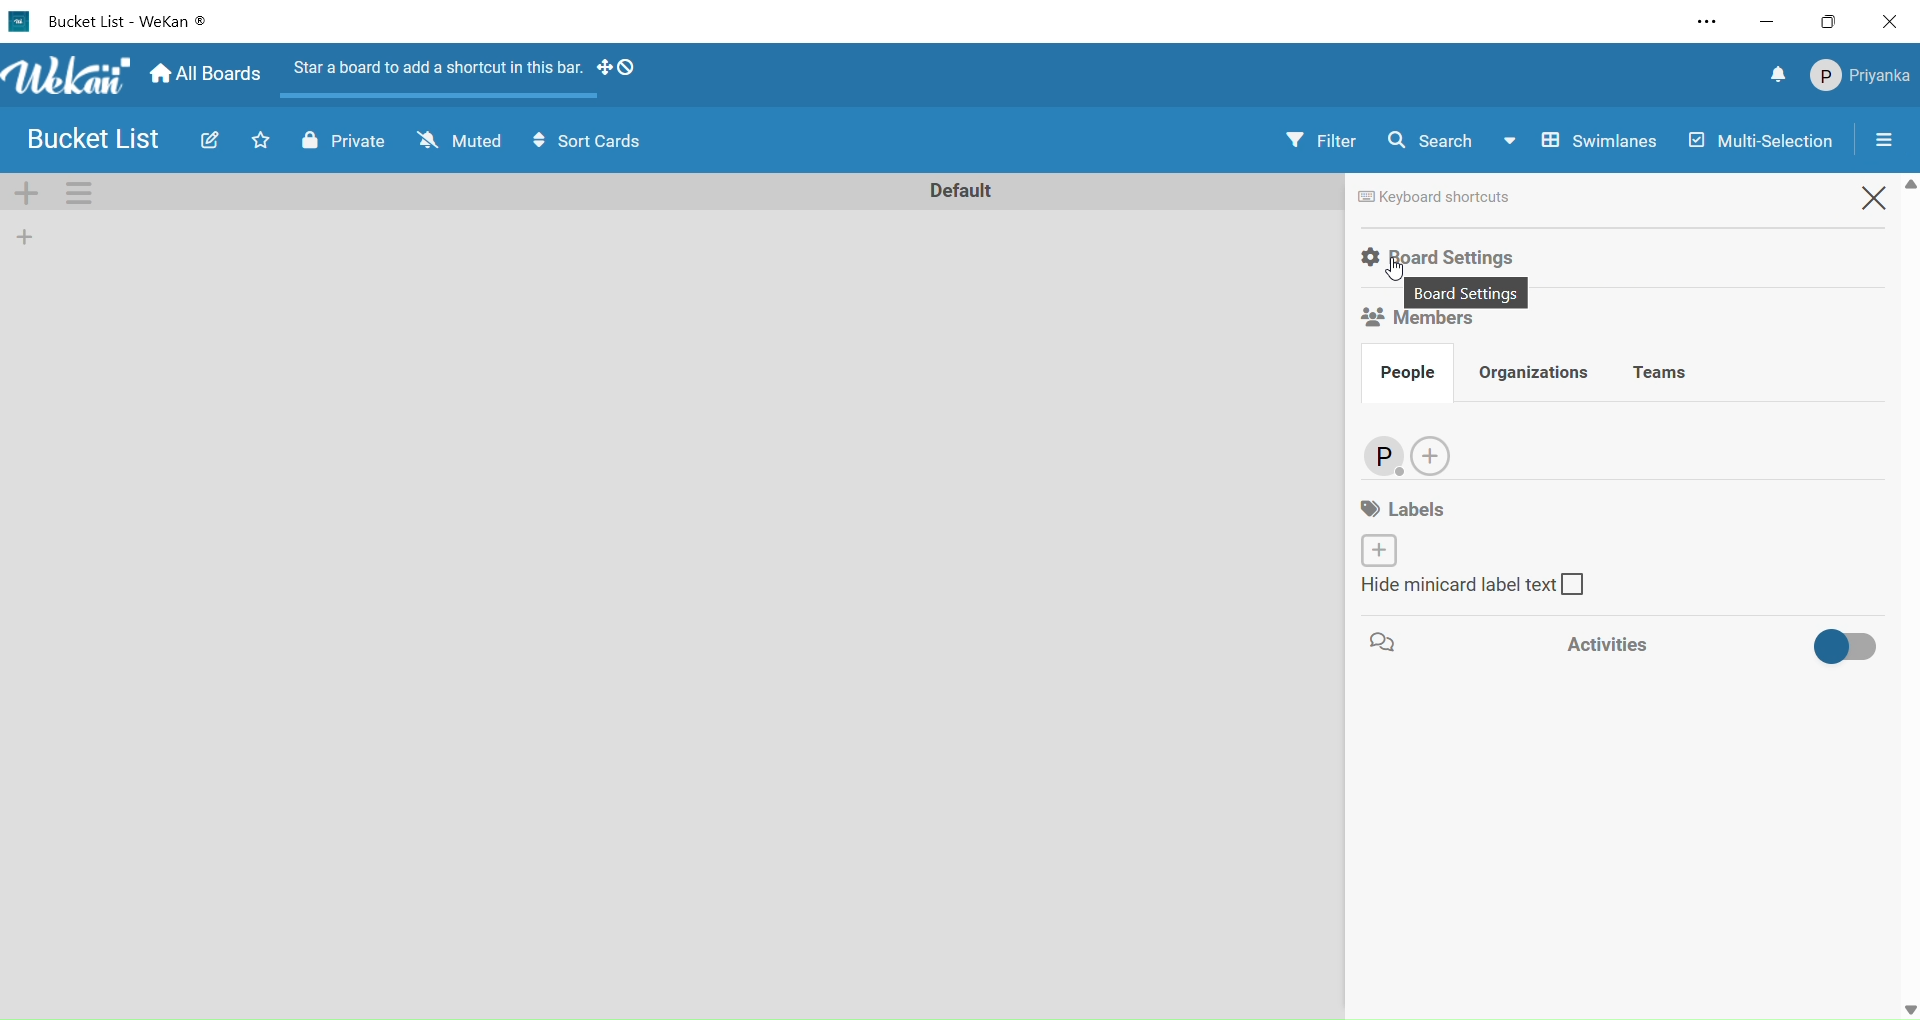  Describe the element at coordinates (1437, 457) in the screenshot. I see `add members` at that location.